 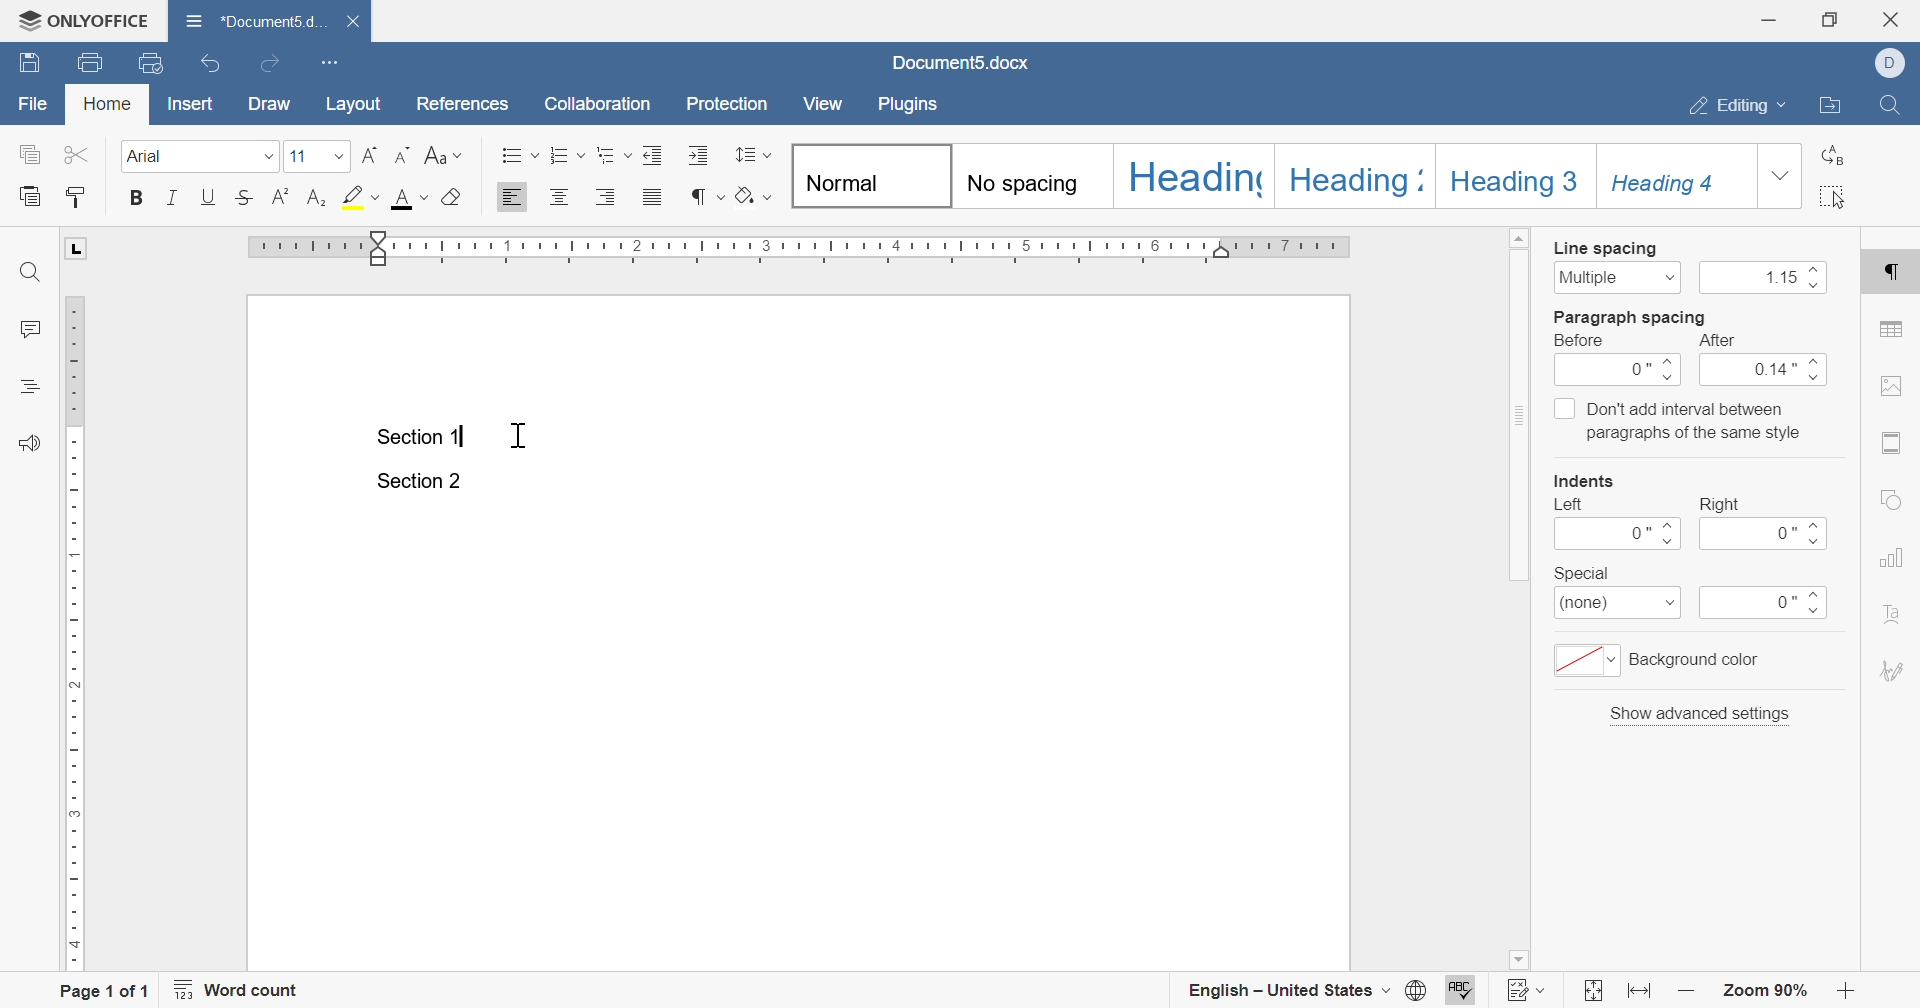 What do you see at coordinates (1849, 990) in the screenshot?
I see `zoom out` at bounding box center [1849, 990].